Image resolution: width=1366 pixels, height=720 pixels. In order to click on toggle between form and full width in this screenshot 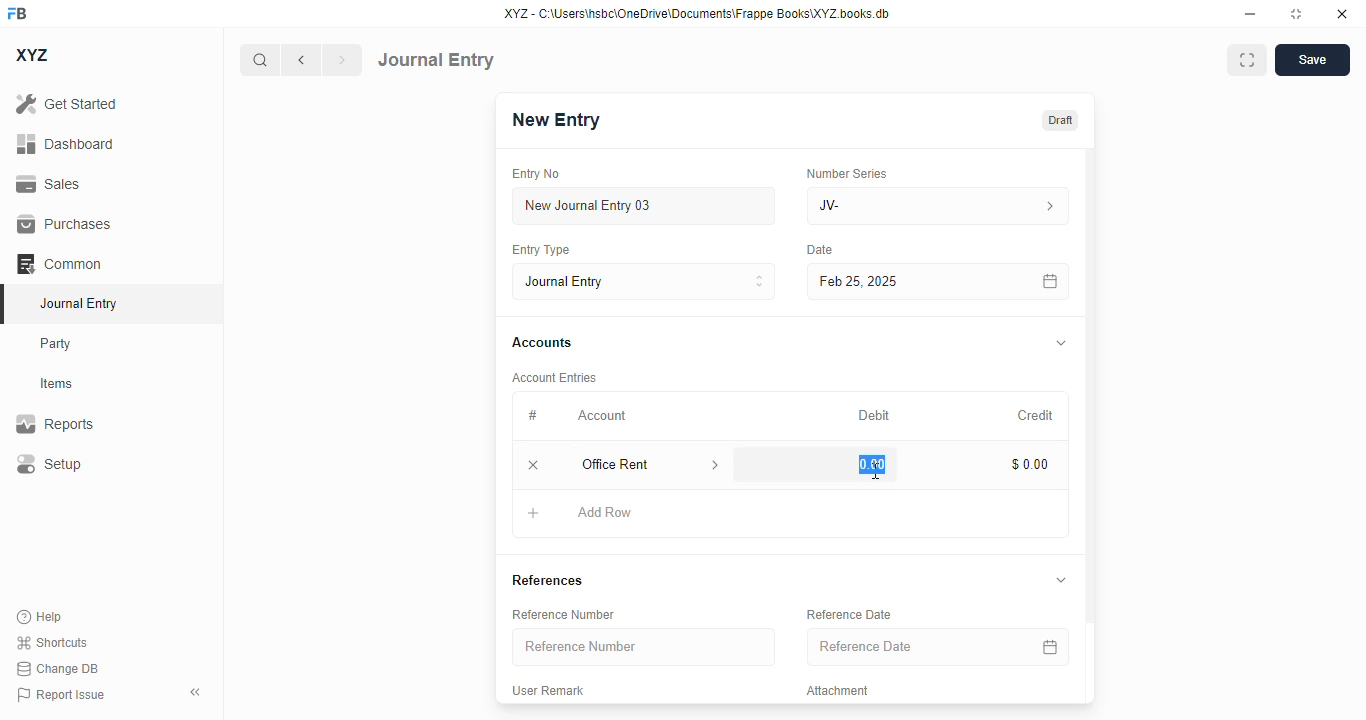, I will do `click(1248, 60)`.